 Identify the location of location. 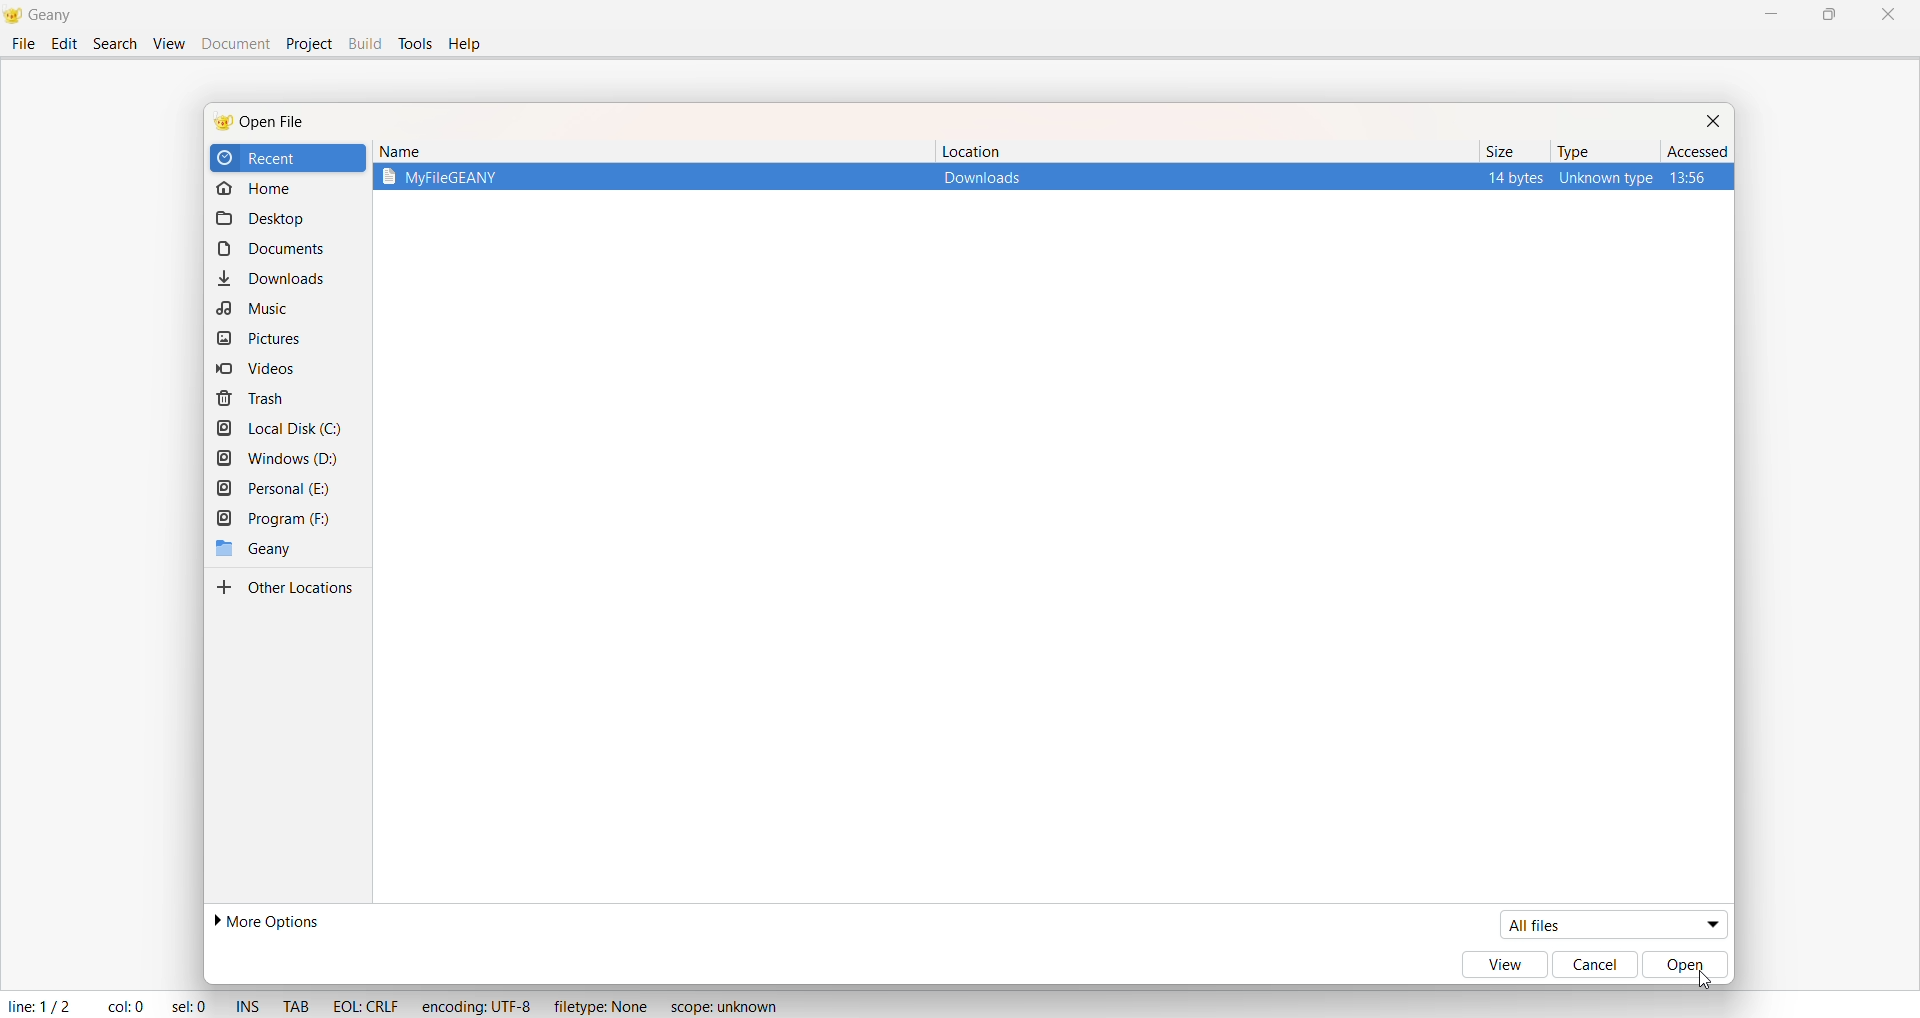
(970, 148).